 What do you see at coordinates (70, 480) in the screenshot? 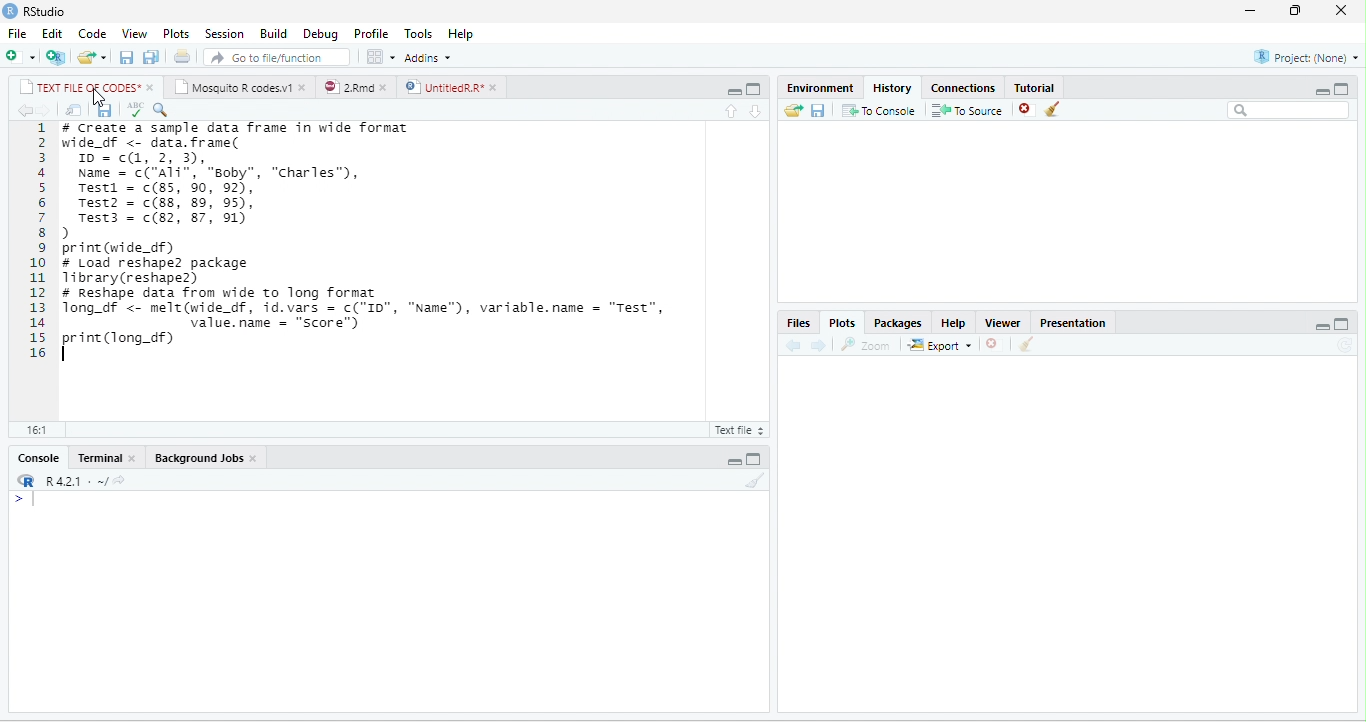
I see `R 4.2.1.~/` at bounding box center [70, 480].